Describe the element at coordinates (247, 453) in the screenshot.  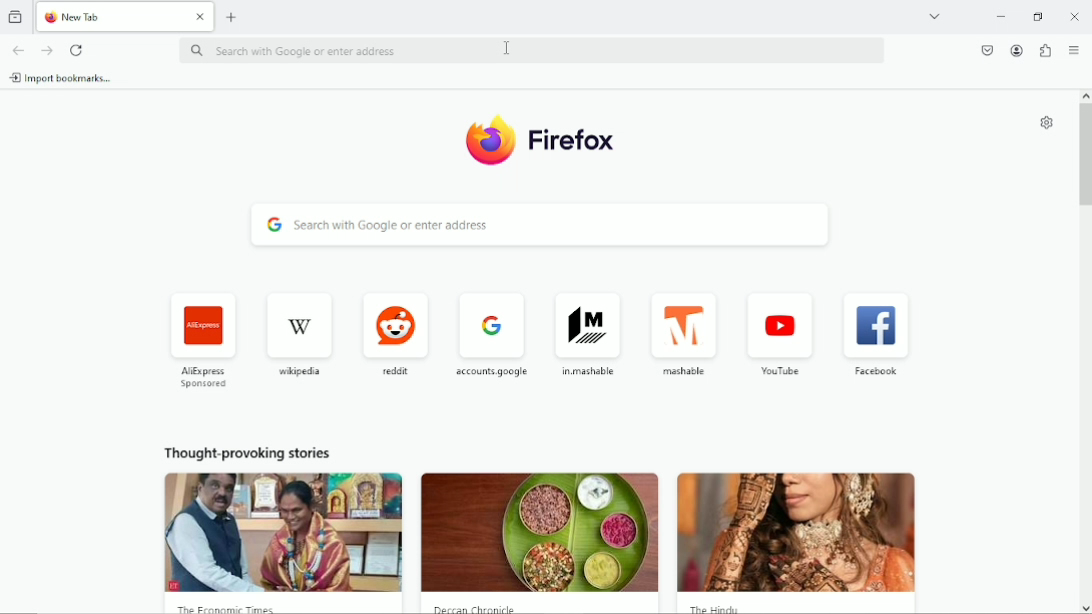
I see `Thought provoking stories` at that location.